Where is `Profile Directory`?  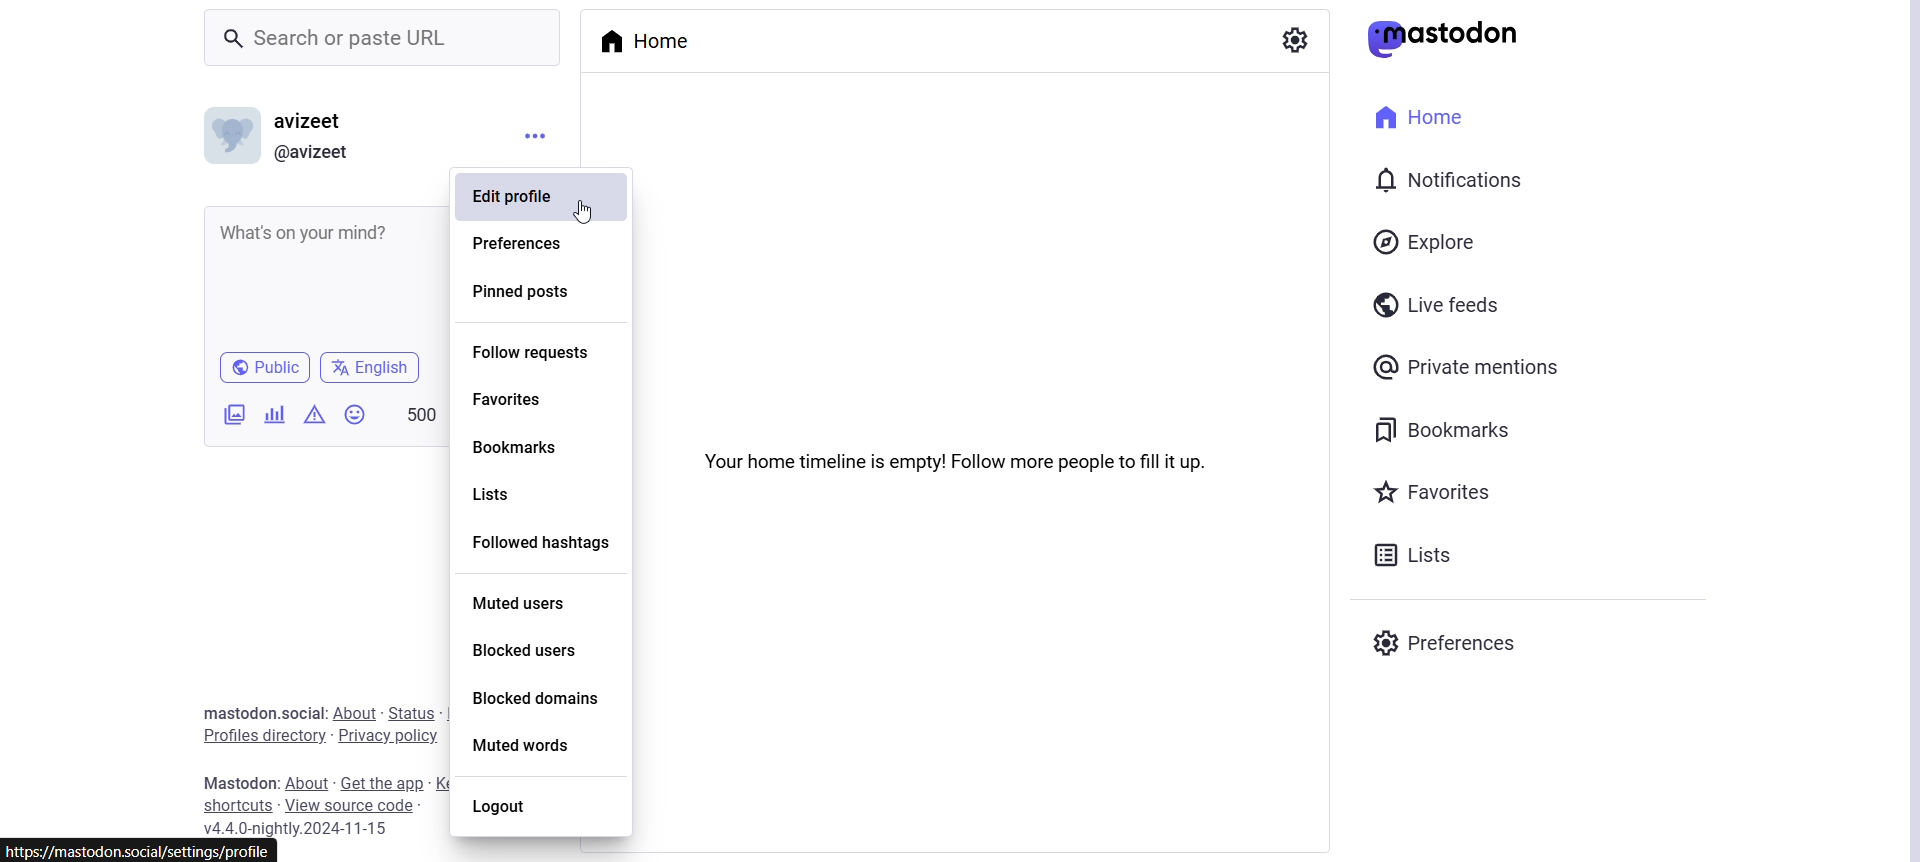 Profile Directory is located at coordinates (261, 736).